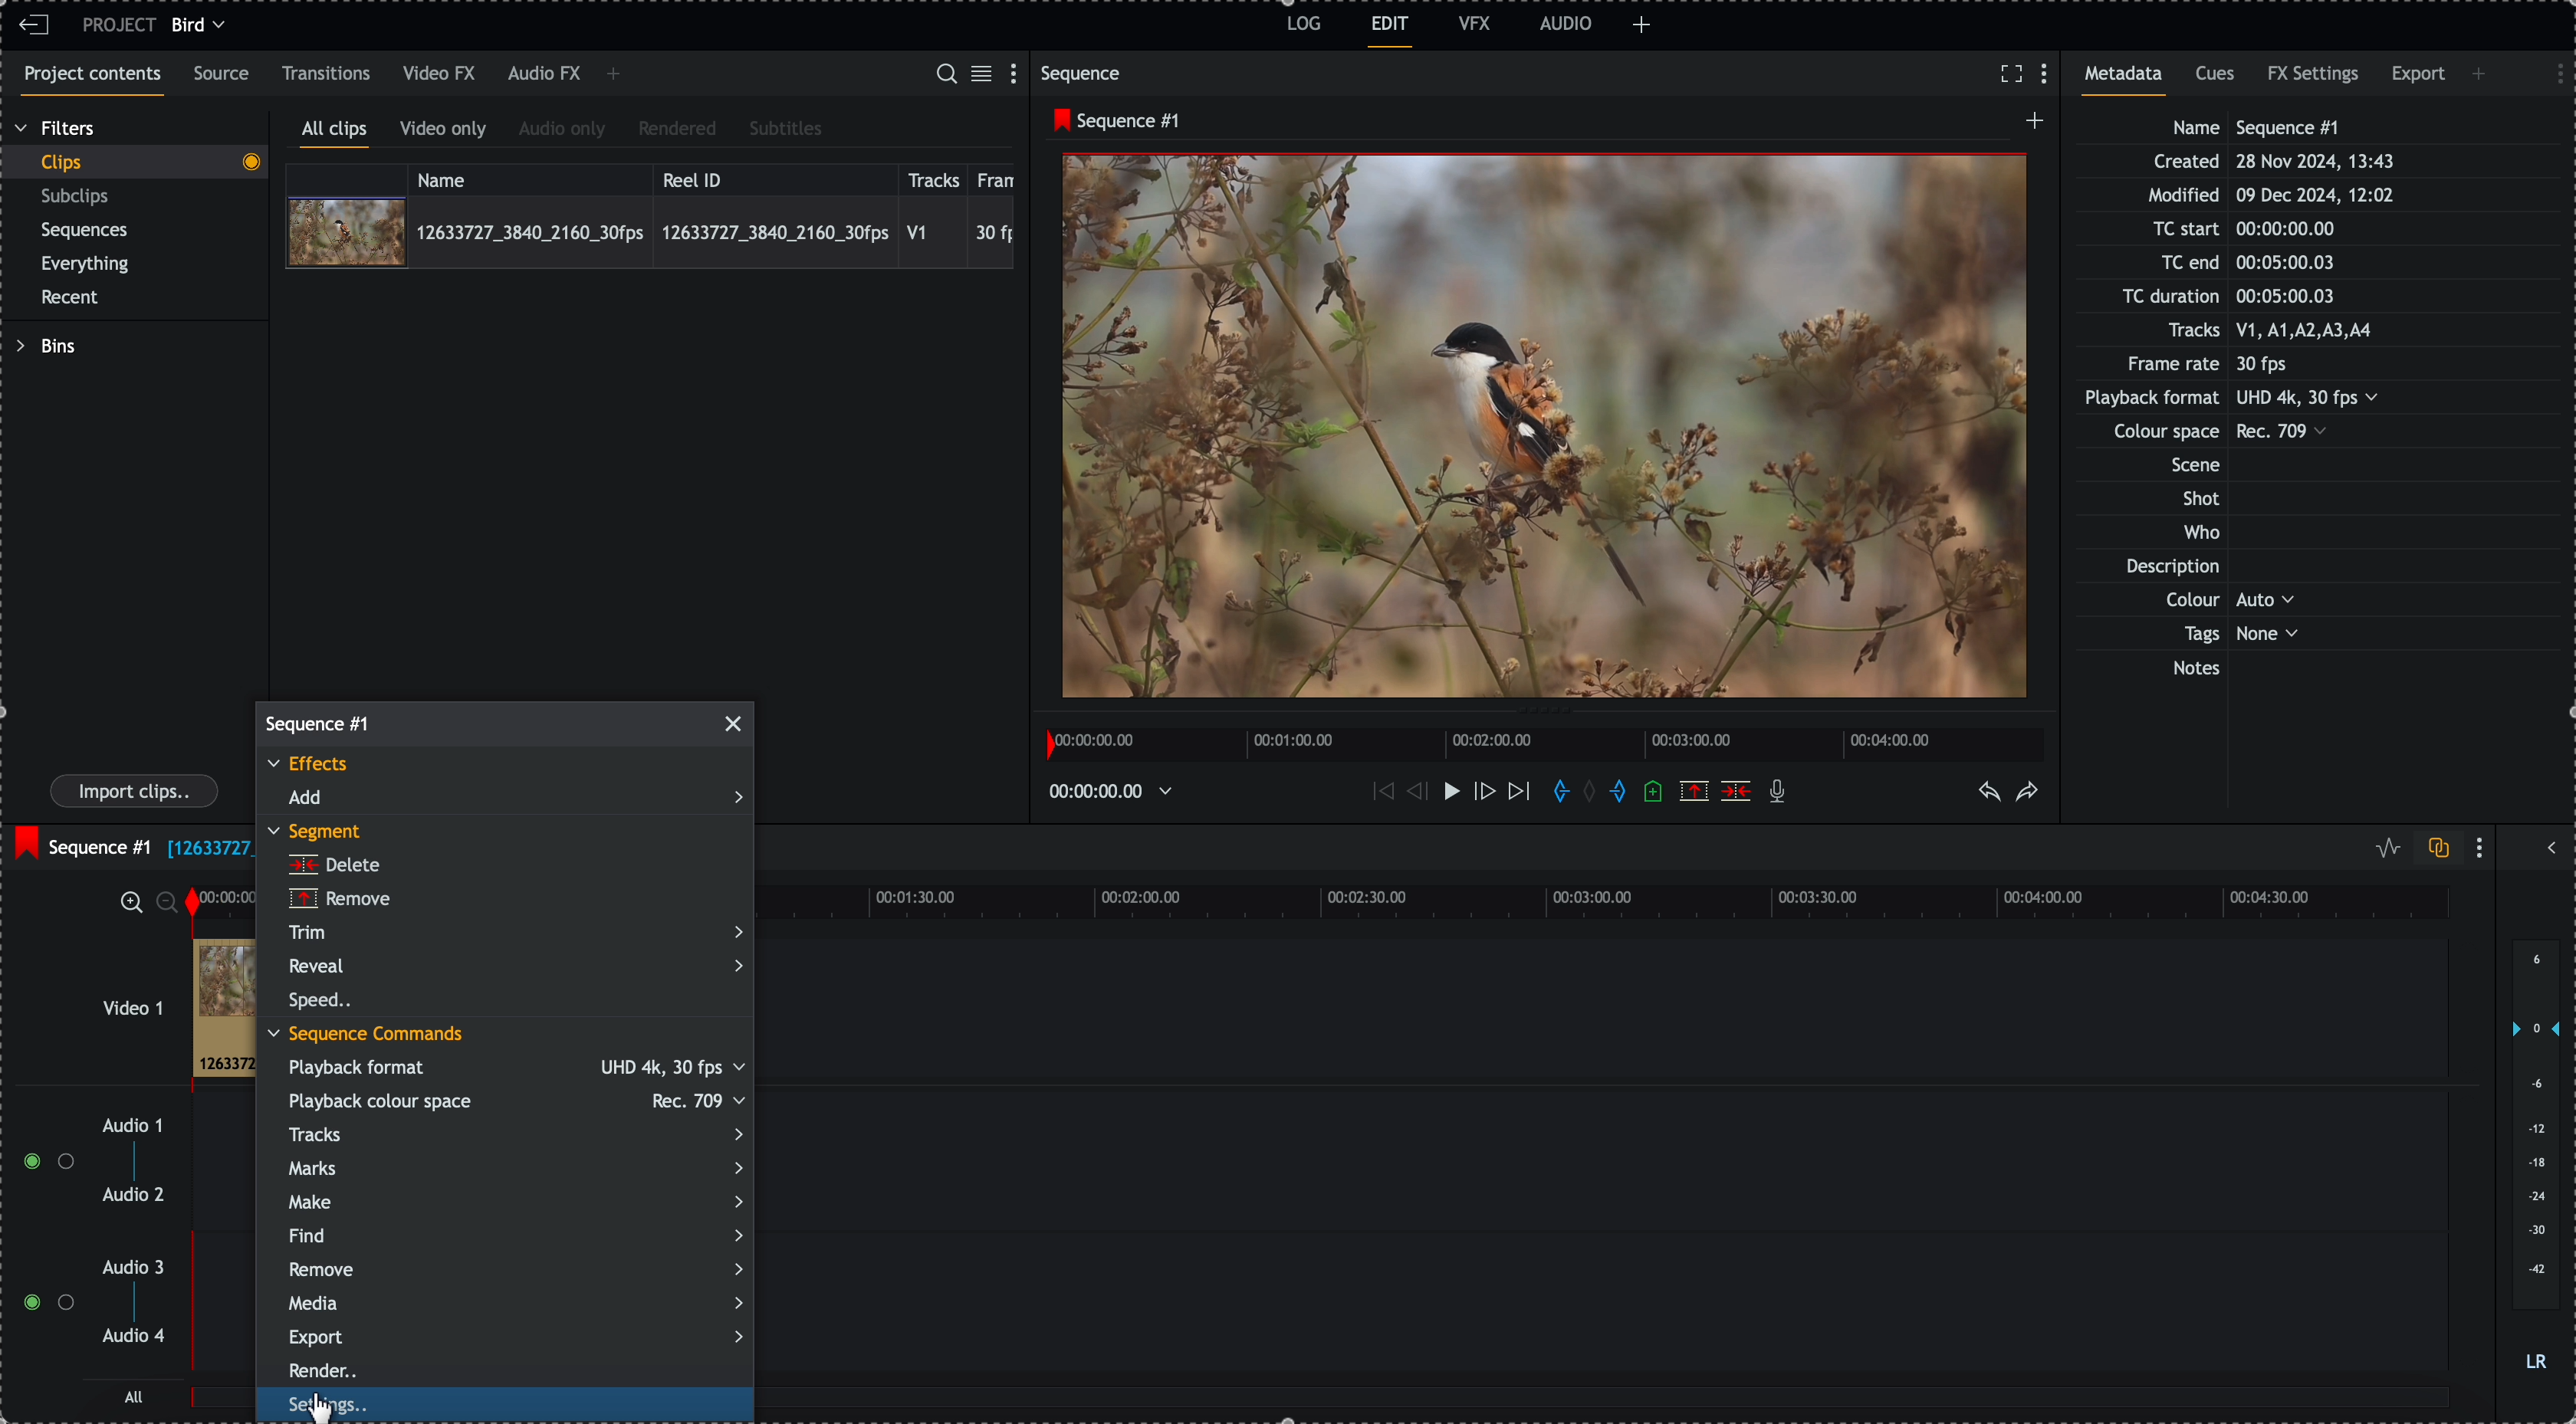 This screenshot has height=1424, width=2576. I want to click on bins, so click(45, 346).